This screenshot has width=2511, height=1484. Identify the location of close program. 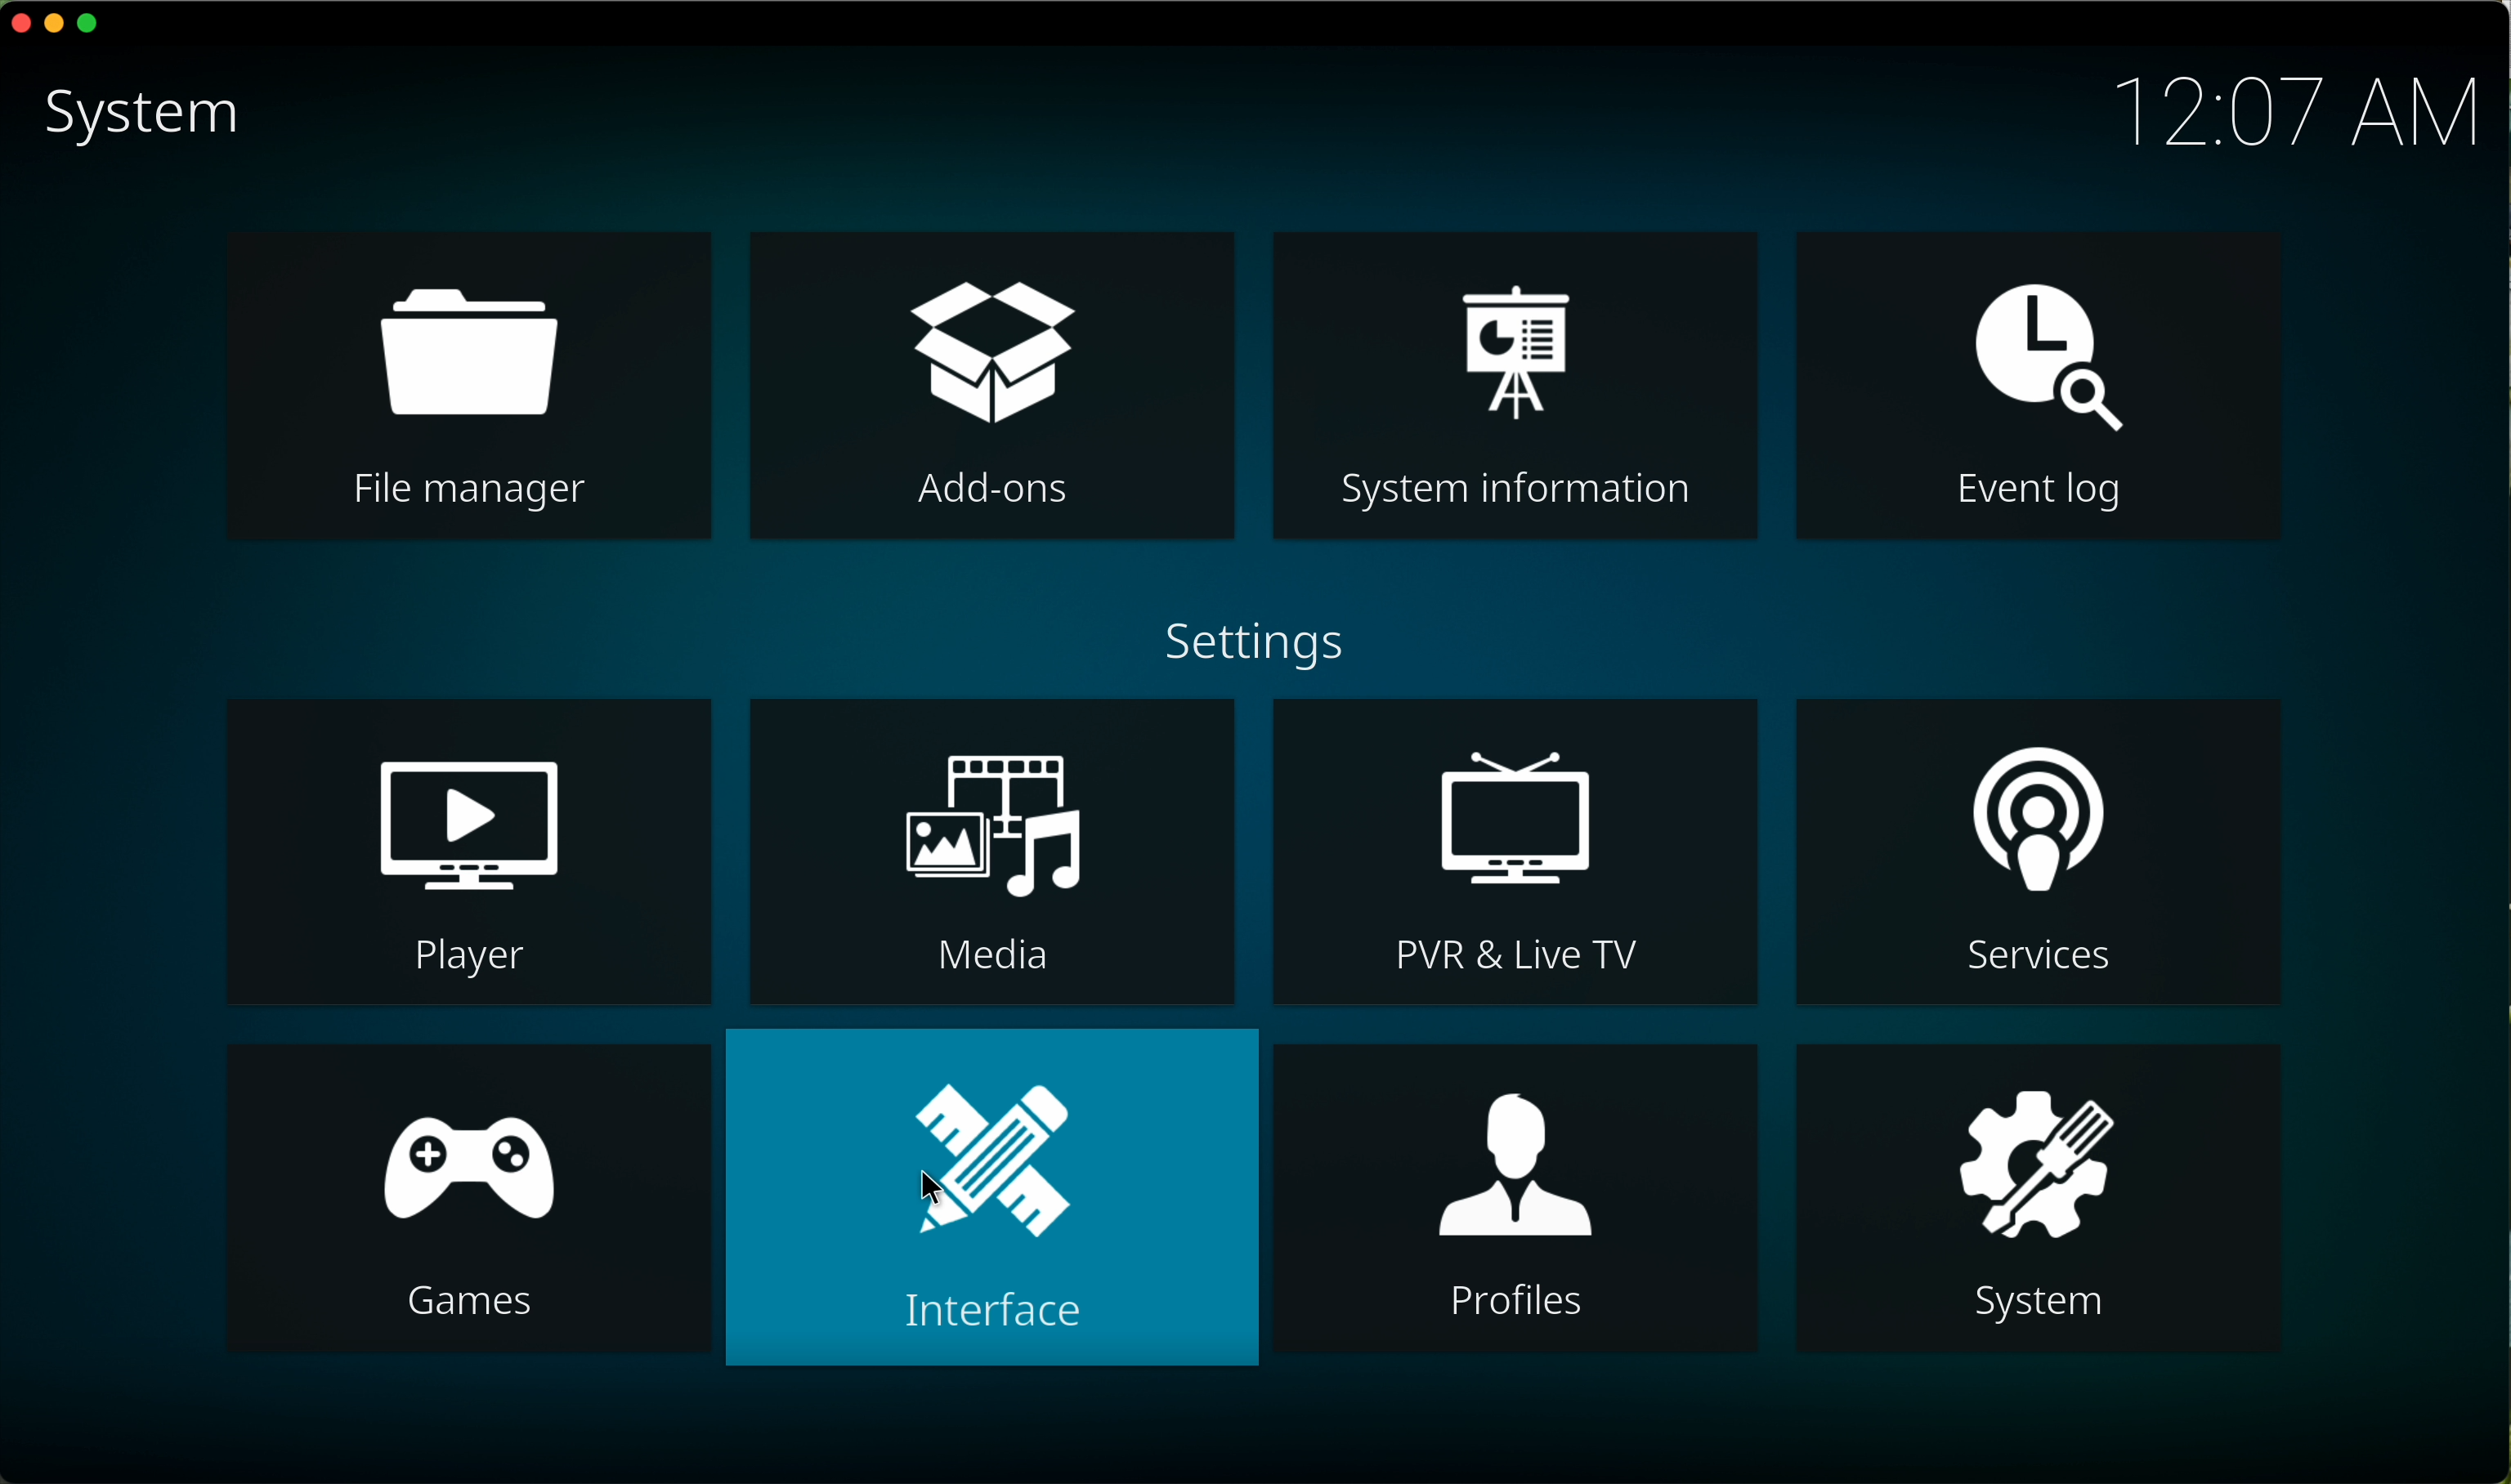
(17, 26).